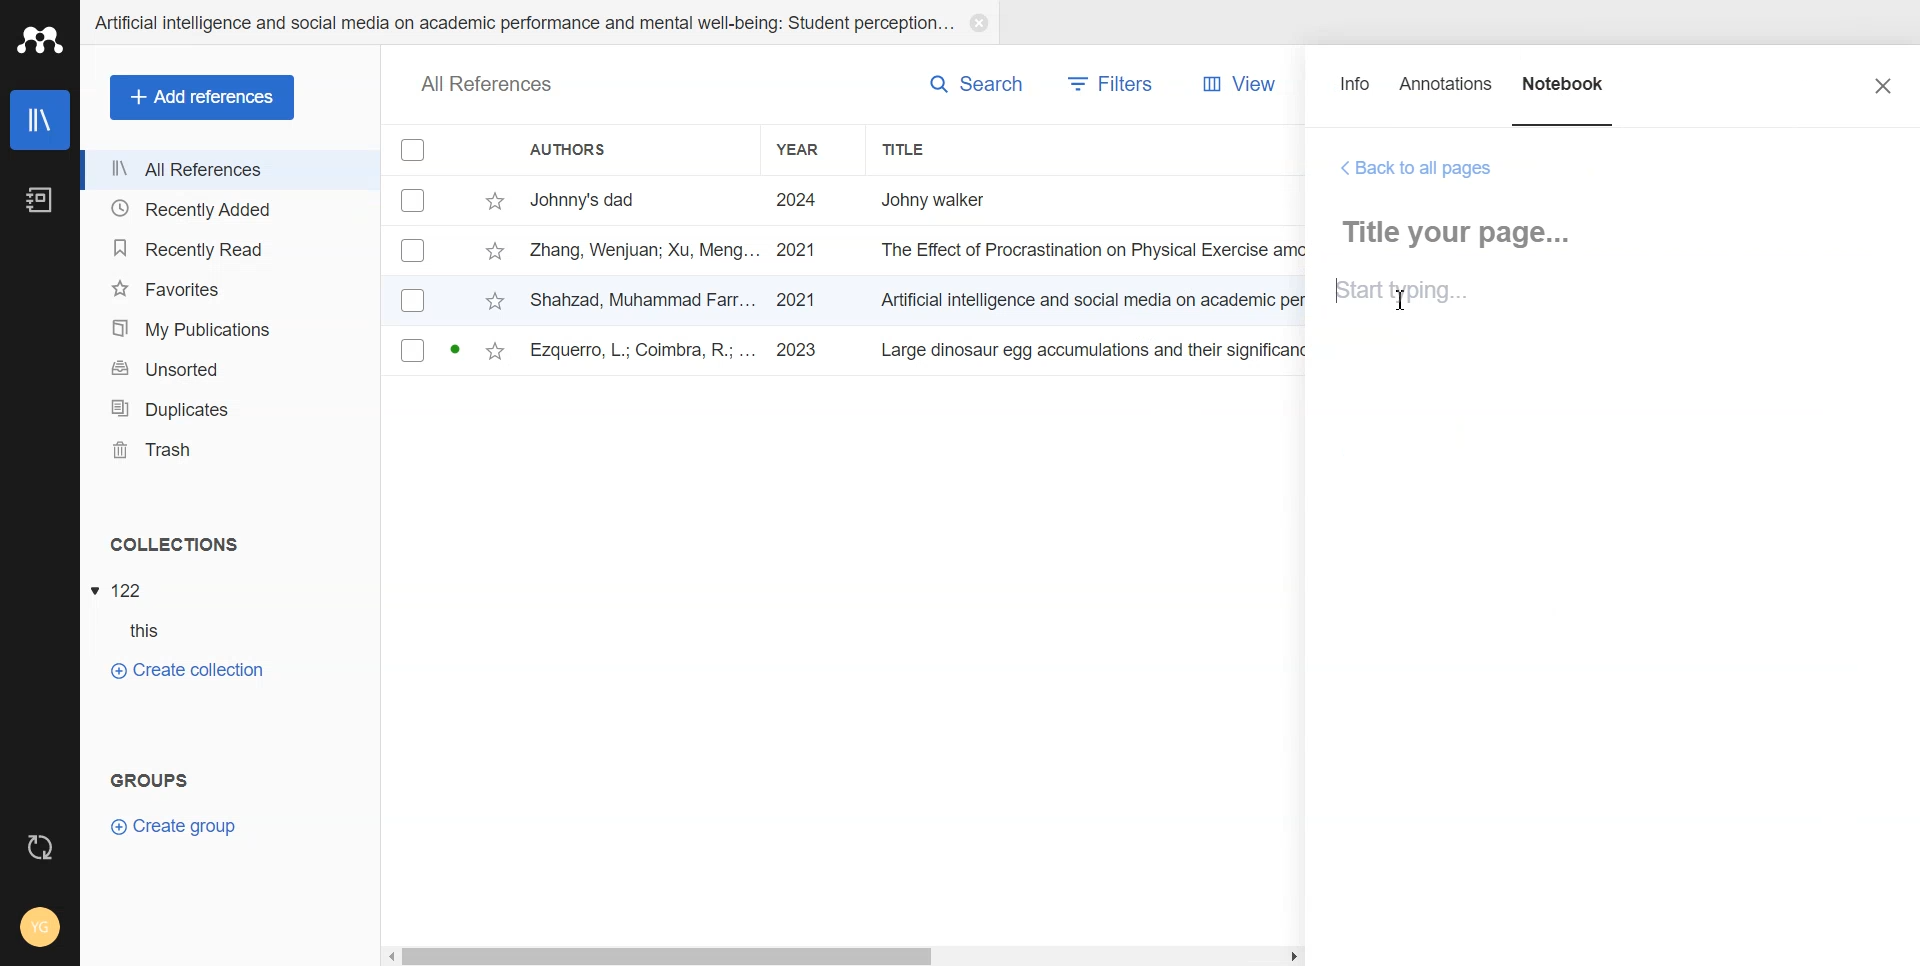  Describe the element at coordinates (1465, 232) in the screenshot. I see `Title your page` at that location.